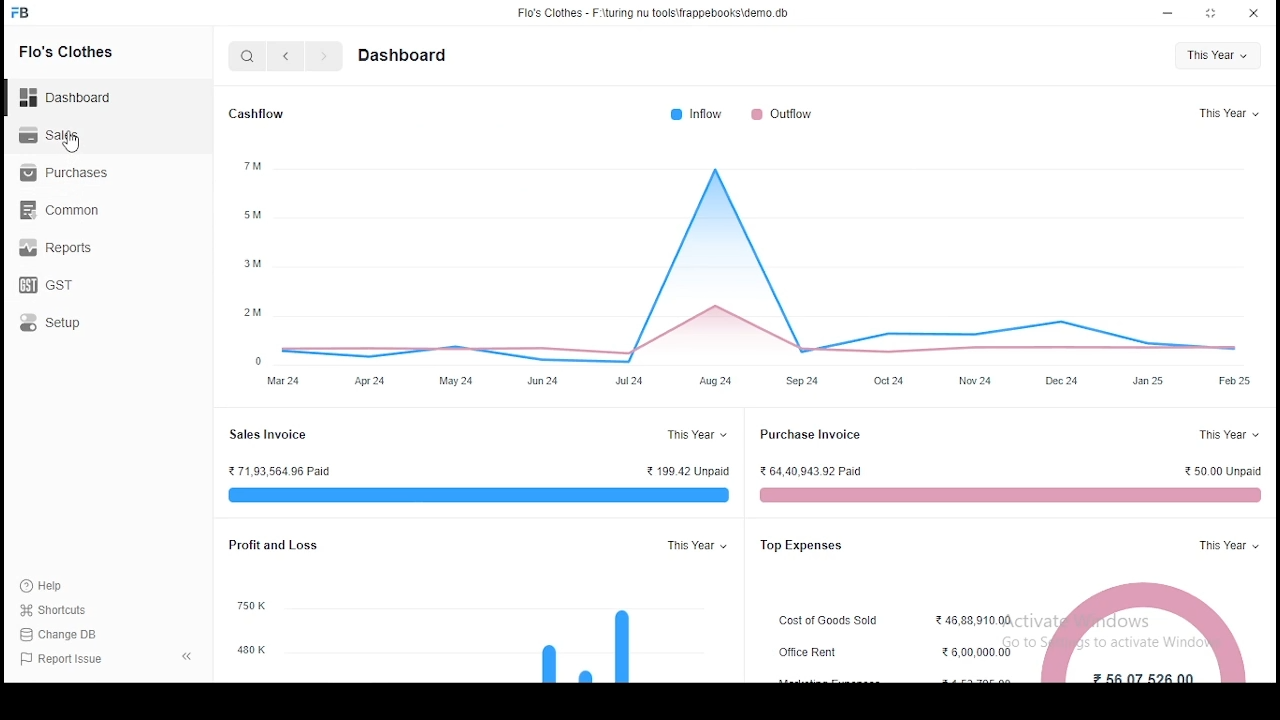  I want to click on close panel, so click(185, 657).